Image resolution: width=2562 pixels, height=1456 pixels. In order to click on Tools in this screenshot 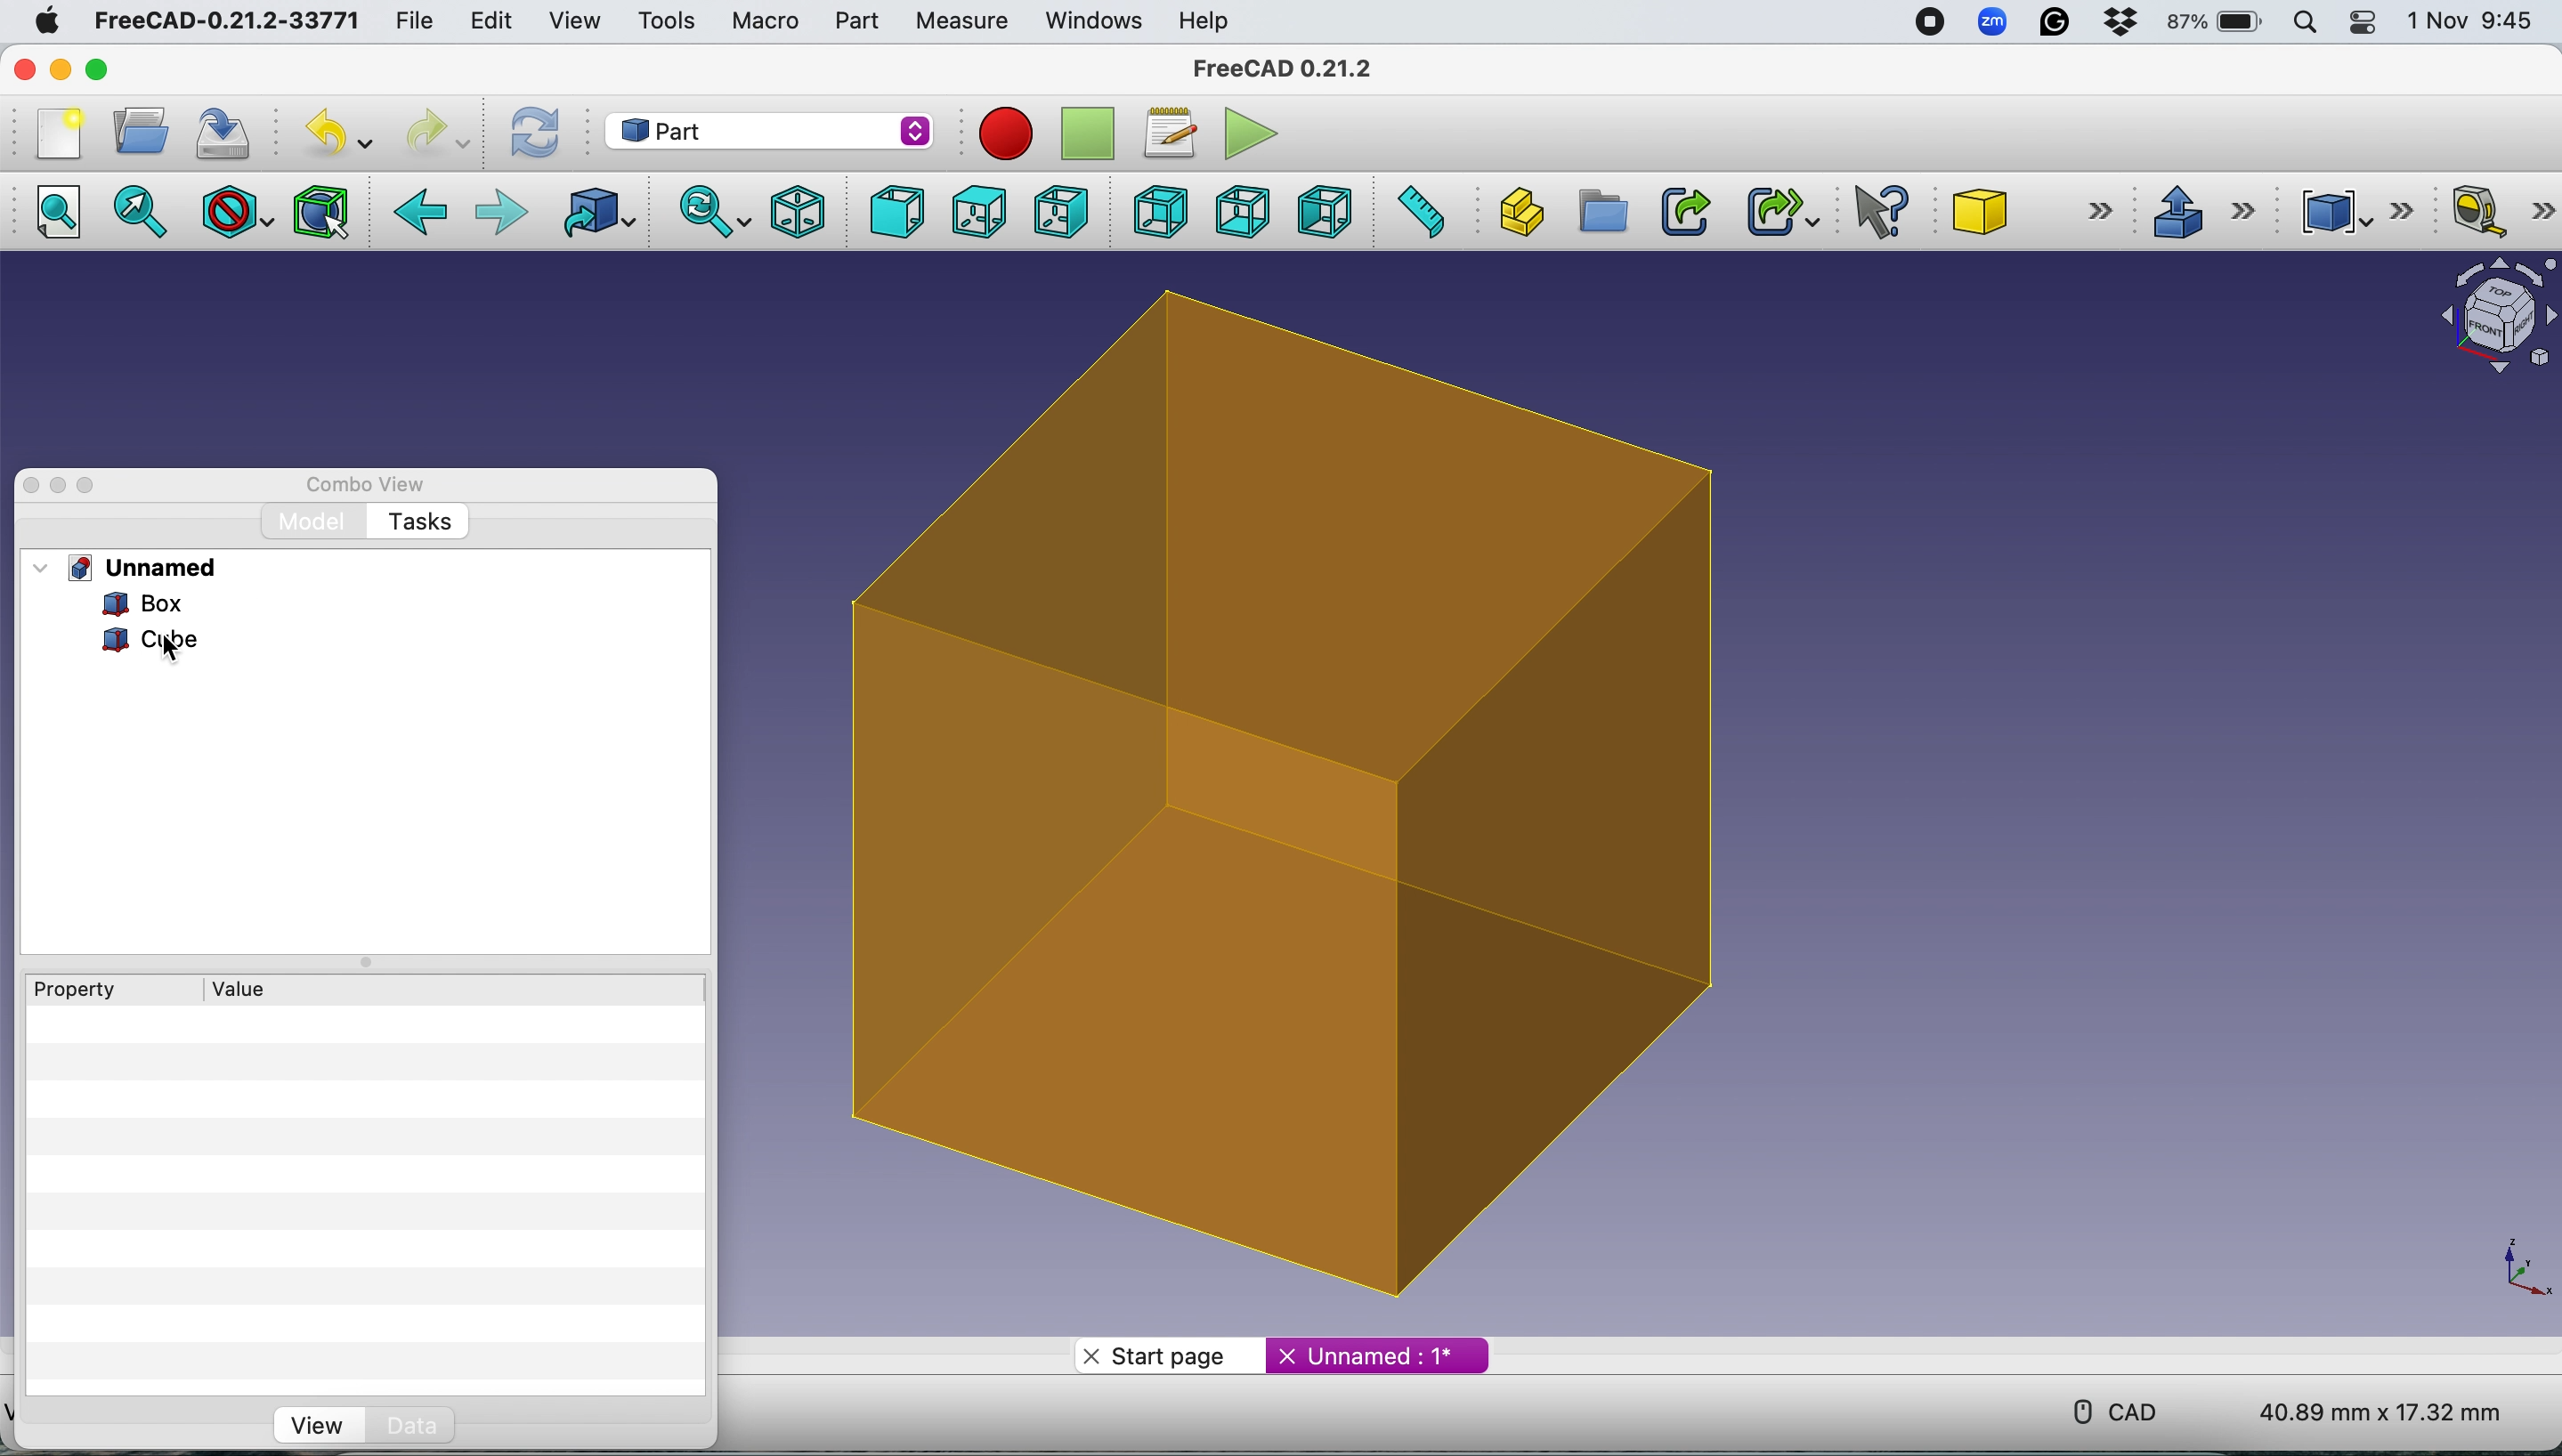, I will do `click(665, 19)`.